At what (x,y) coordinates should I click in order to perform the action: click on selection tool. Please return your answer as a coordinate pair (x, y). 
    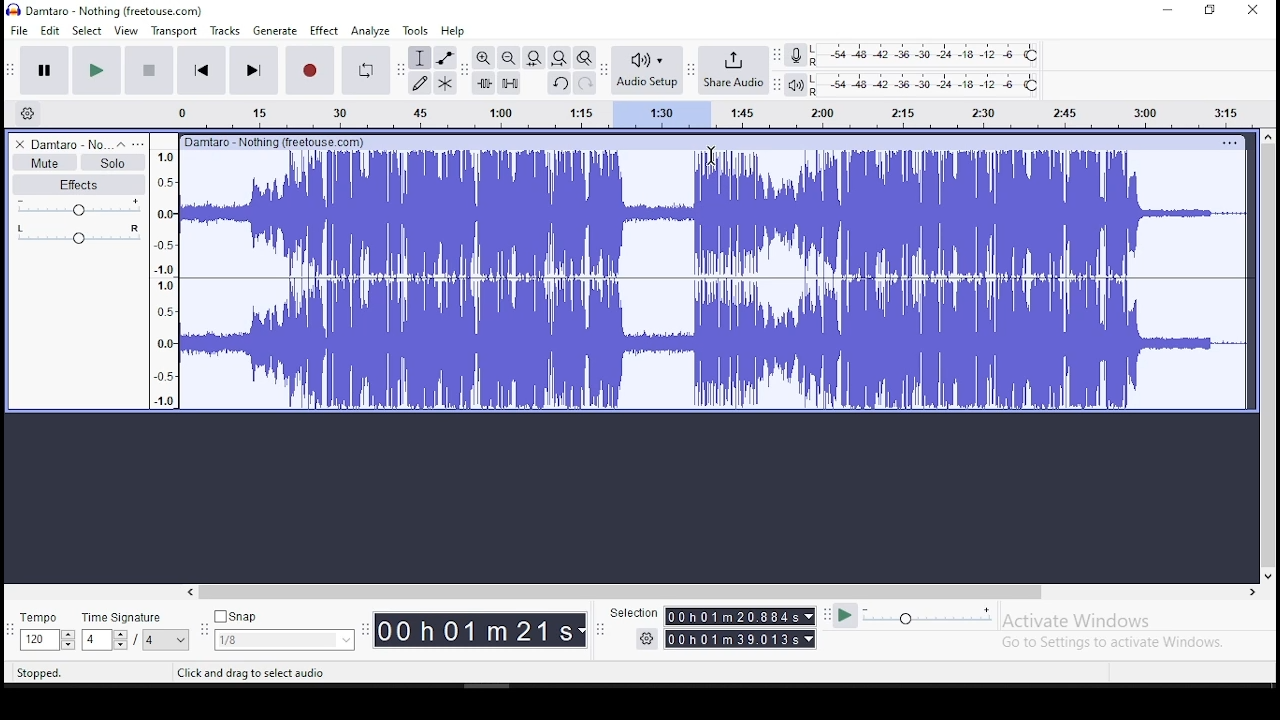
    Looking at the image, I should click on (421, 58).